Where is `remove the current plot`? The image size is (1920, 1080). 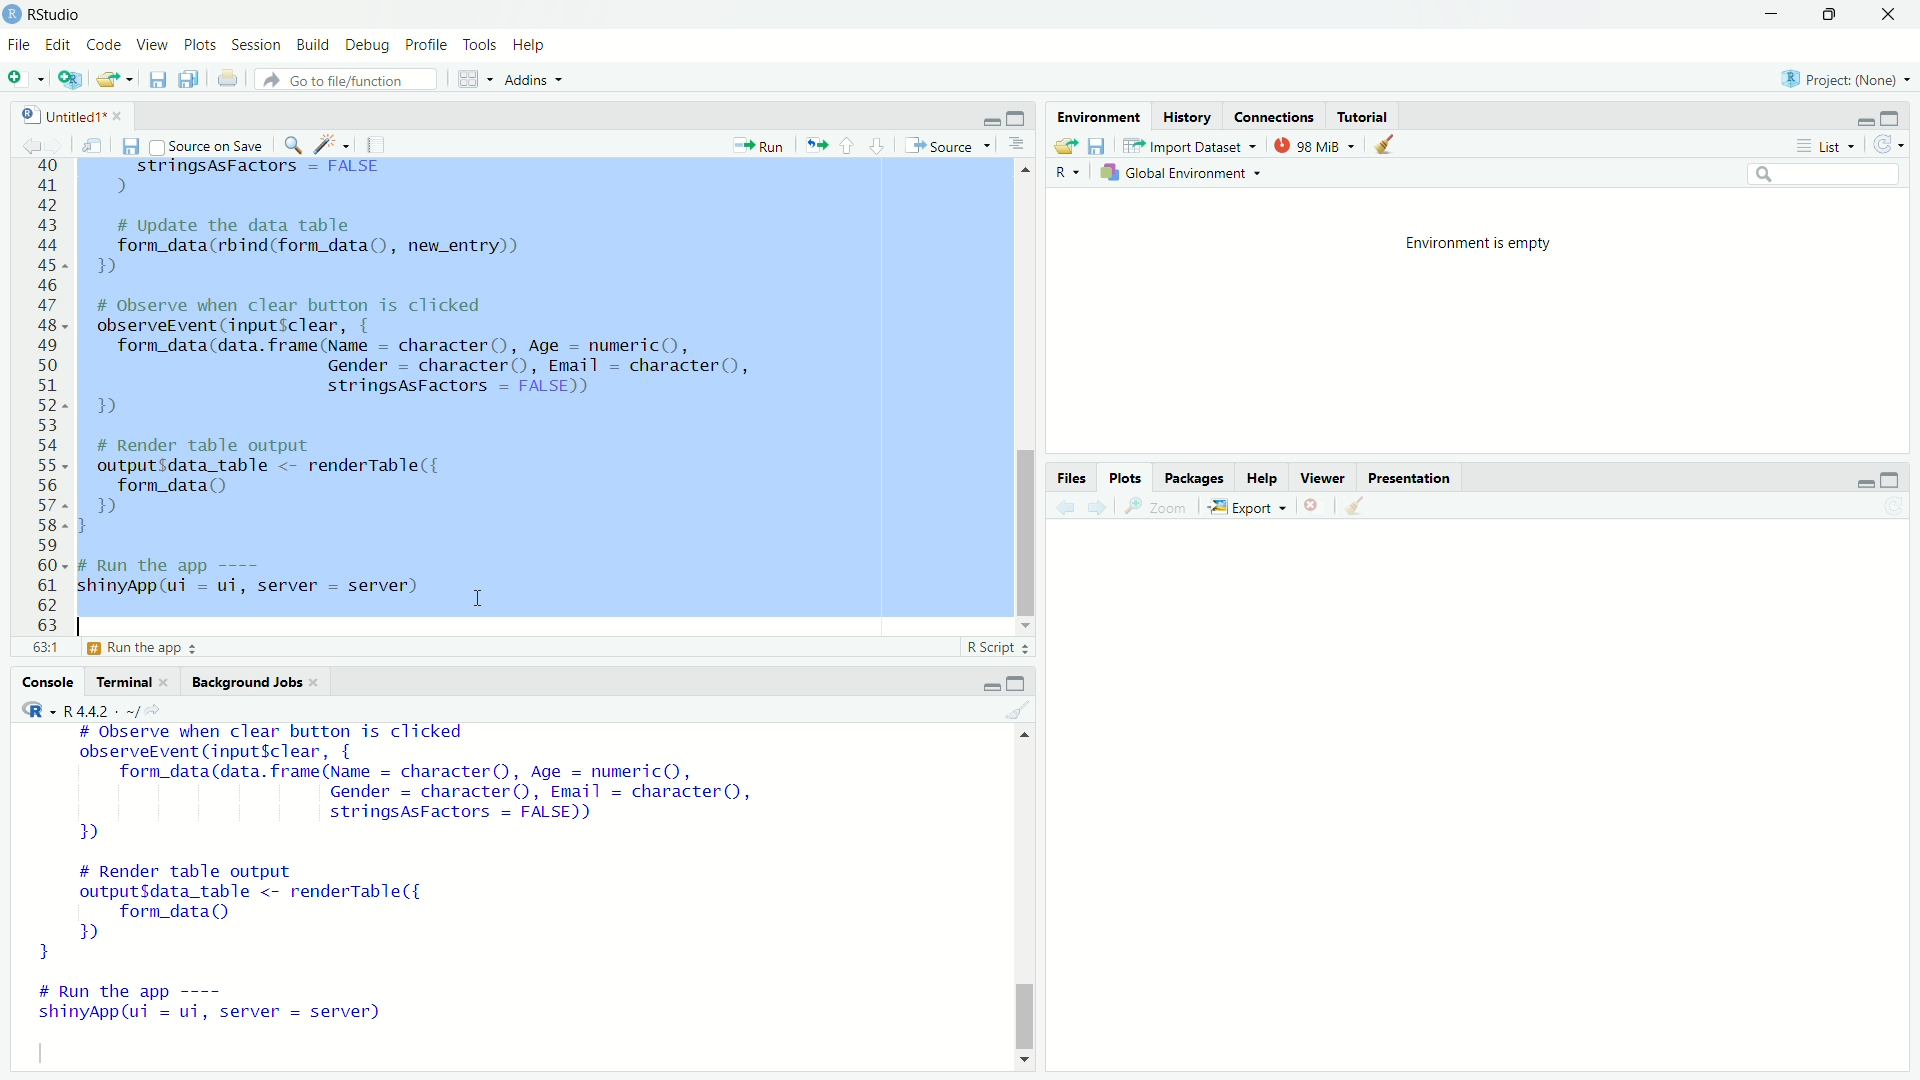 remove the current plot is located at coordinates (1312, 509).